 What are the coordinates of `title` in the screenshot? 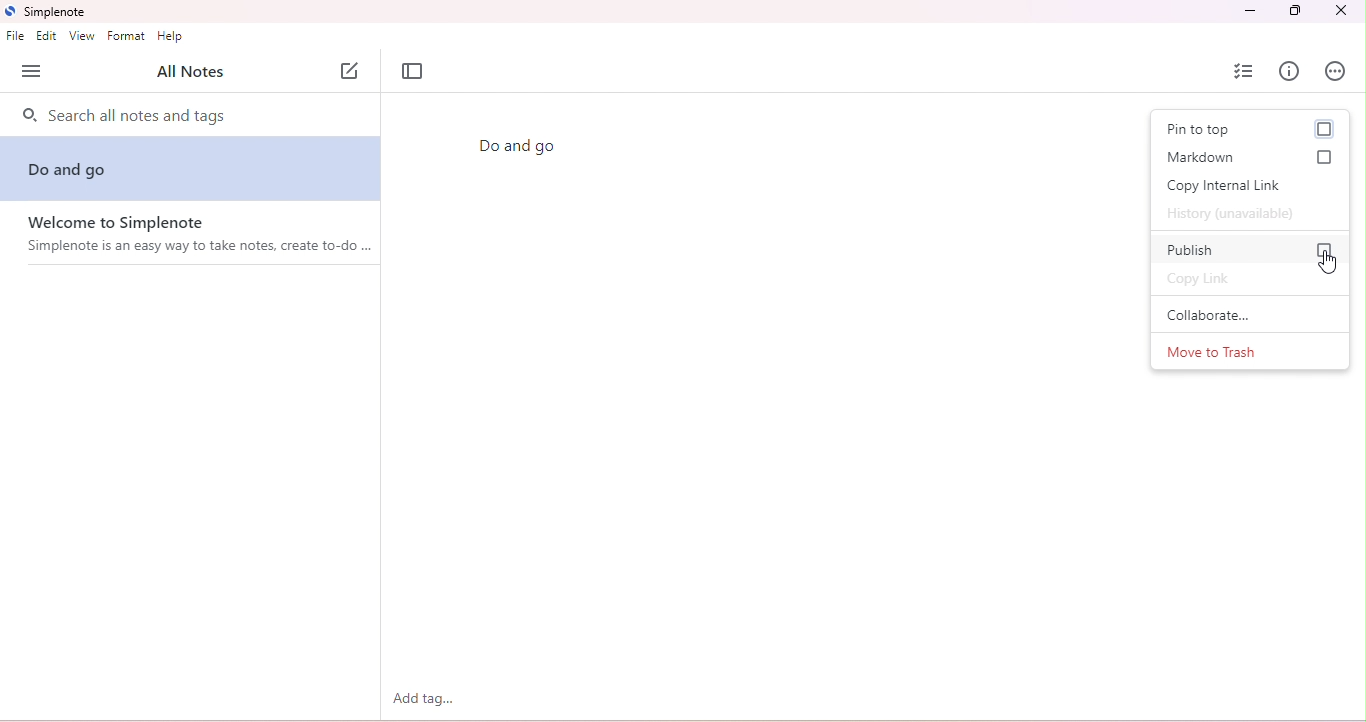 It's located at (48, 12).